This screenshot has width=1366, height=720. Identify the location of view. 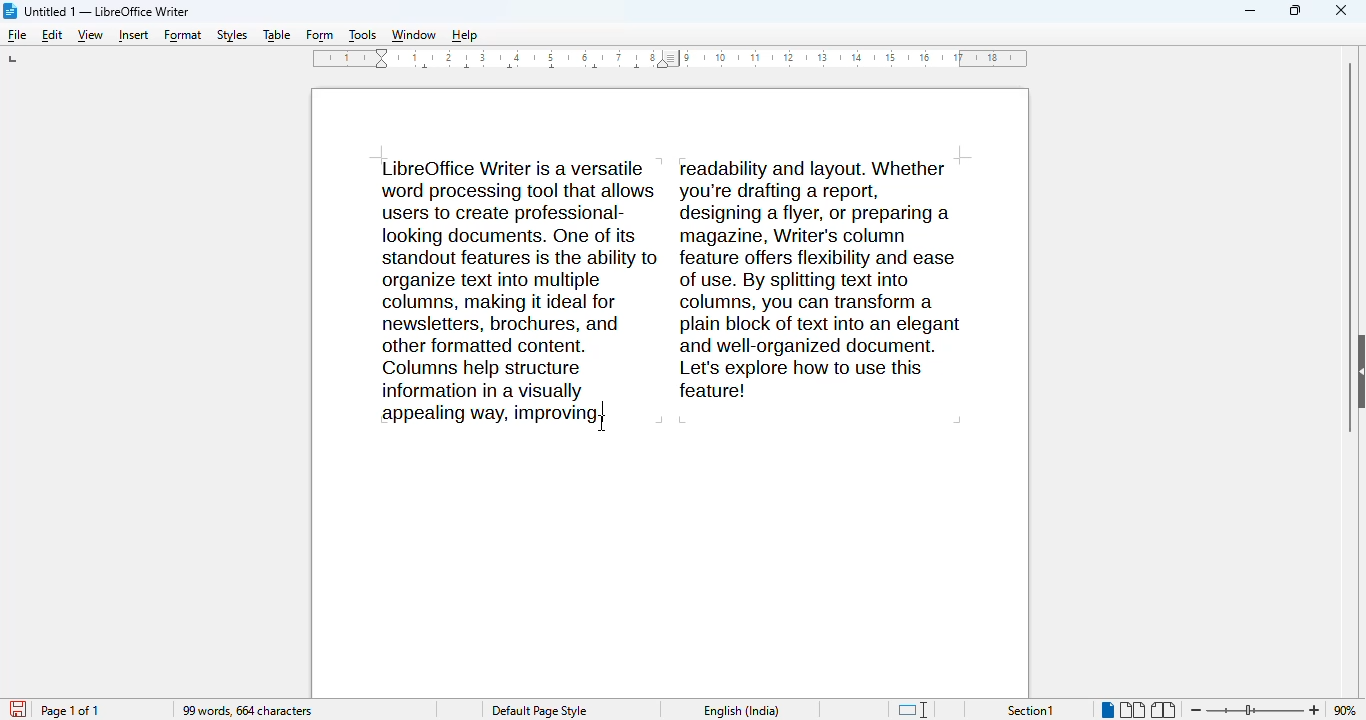
(90, 36).